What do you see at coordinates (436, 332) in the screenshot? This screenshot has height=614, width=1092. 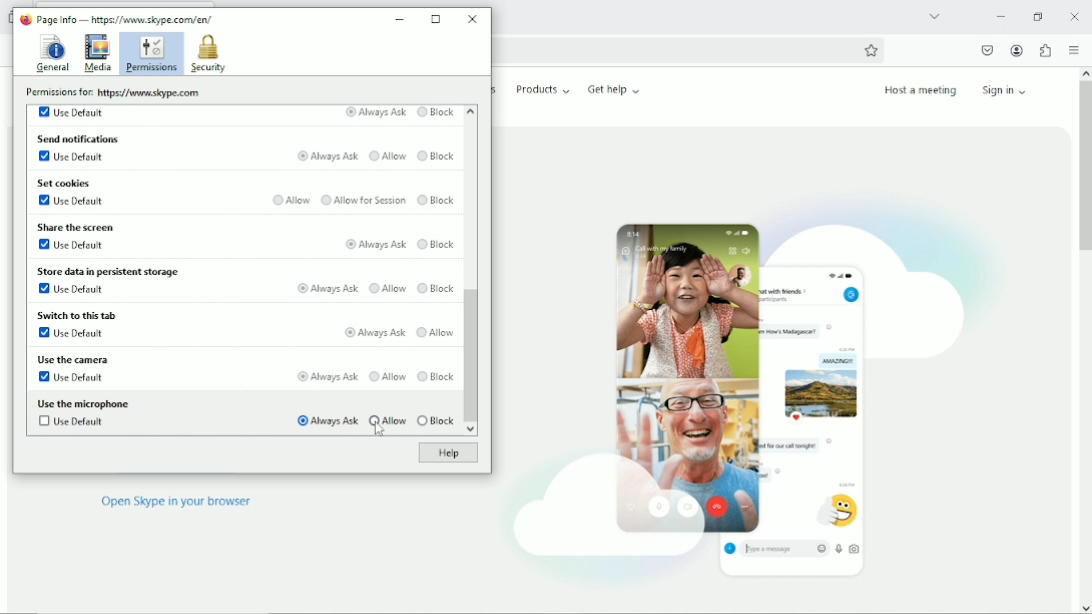 I see `Allow` at bounding box center [436, 332].